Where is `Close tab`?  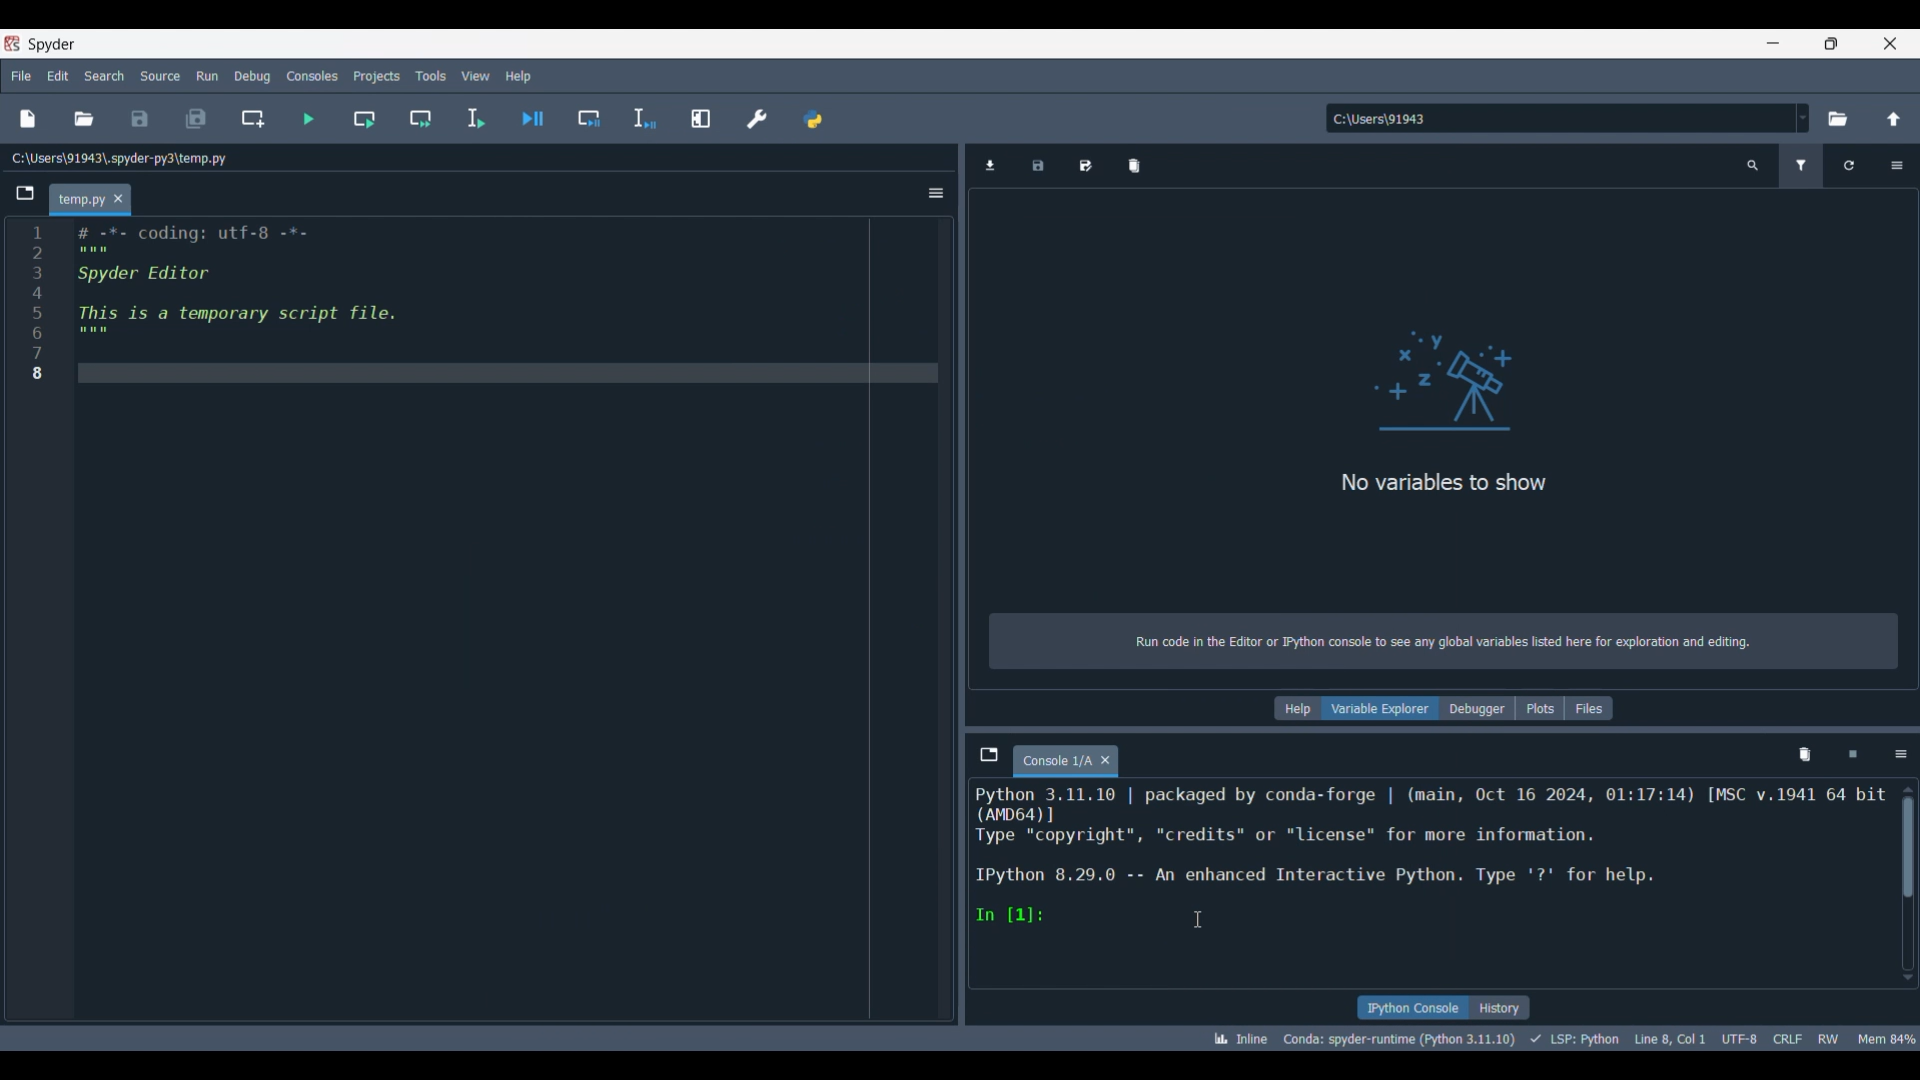 Close tab is located at coordinates (118, 198).